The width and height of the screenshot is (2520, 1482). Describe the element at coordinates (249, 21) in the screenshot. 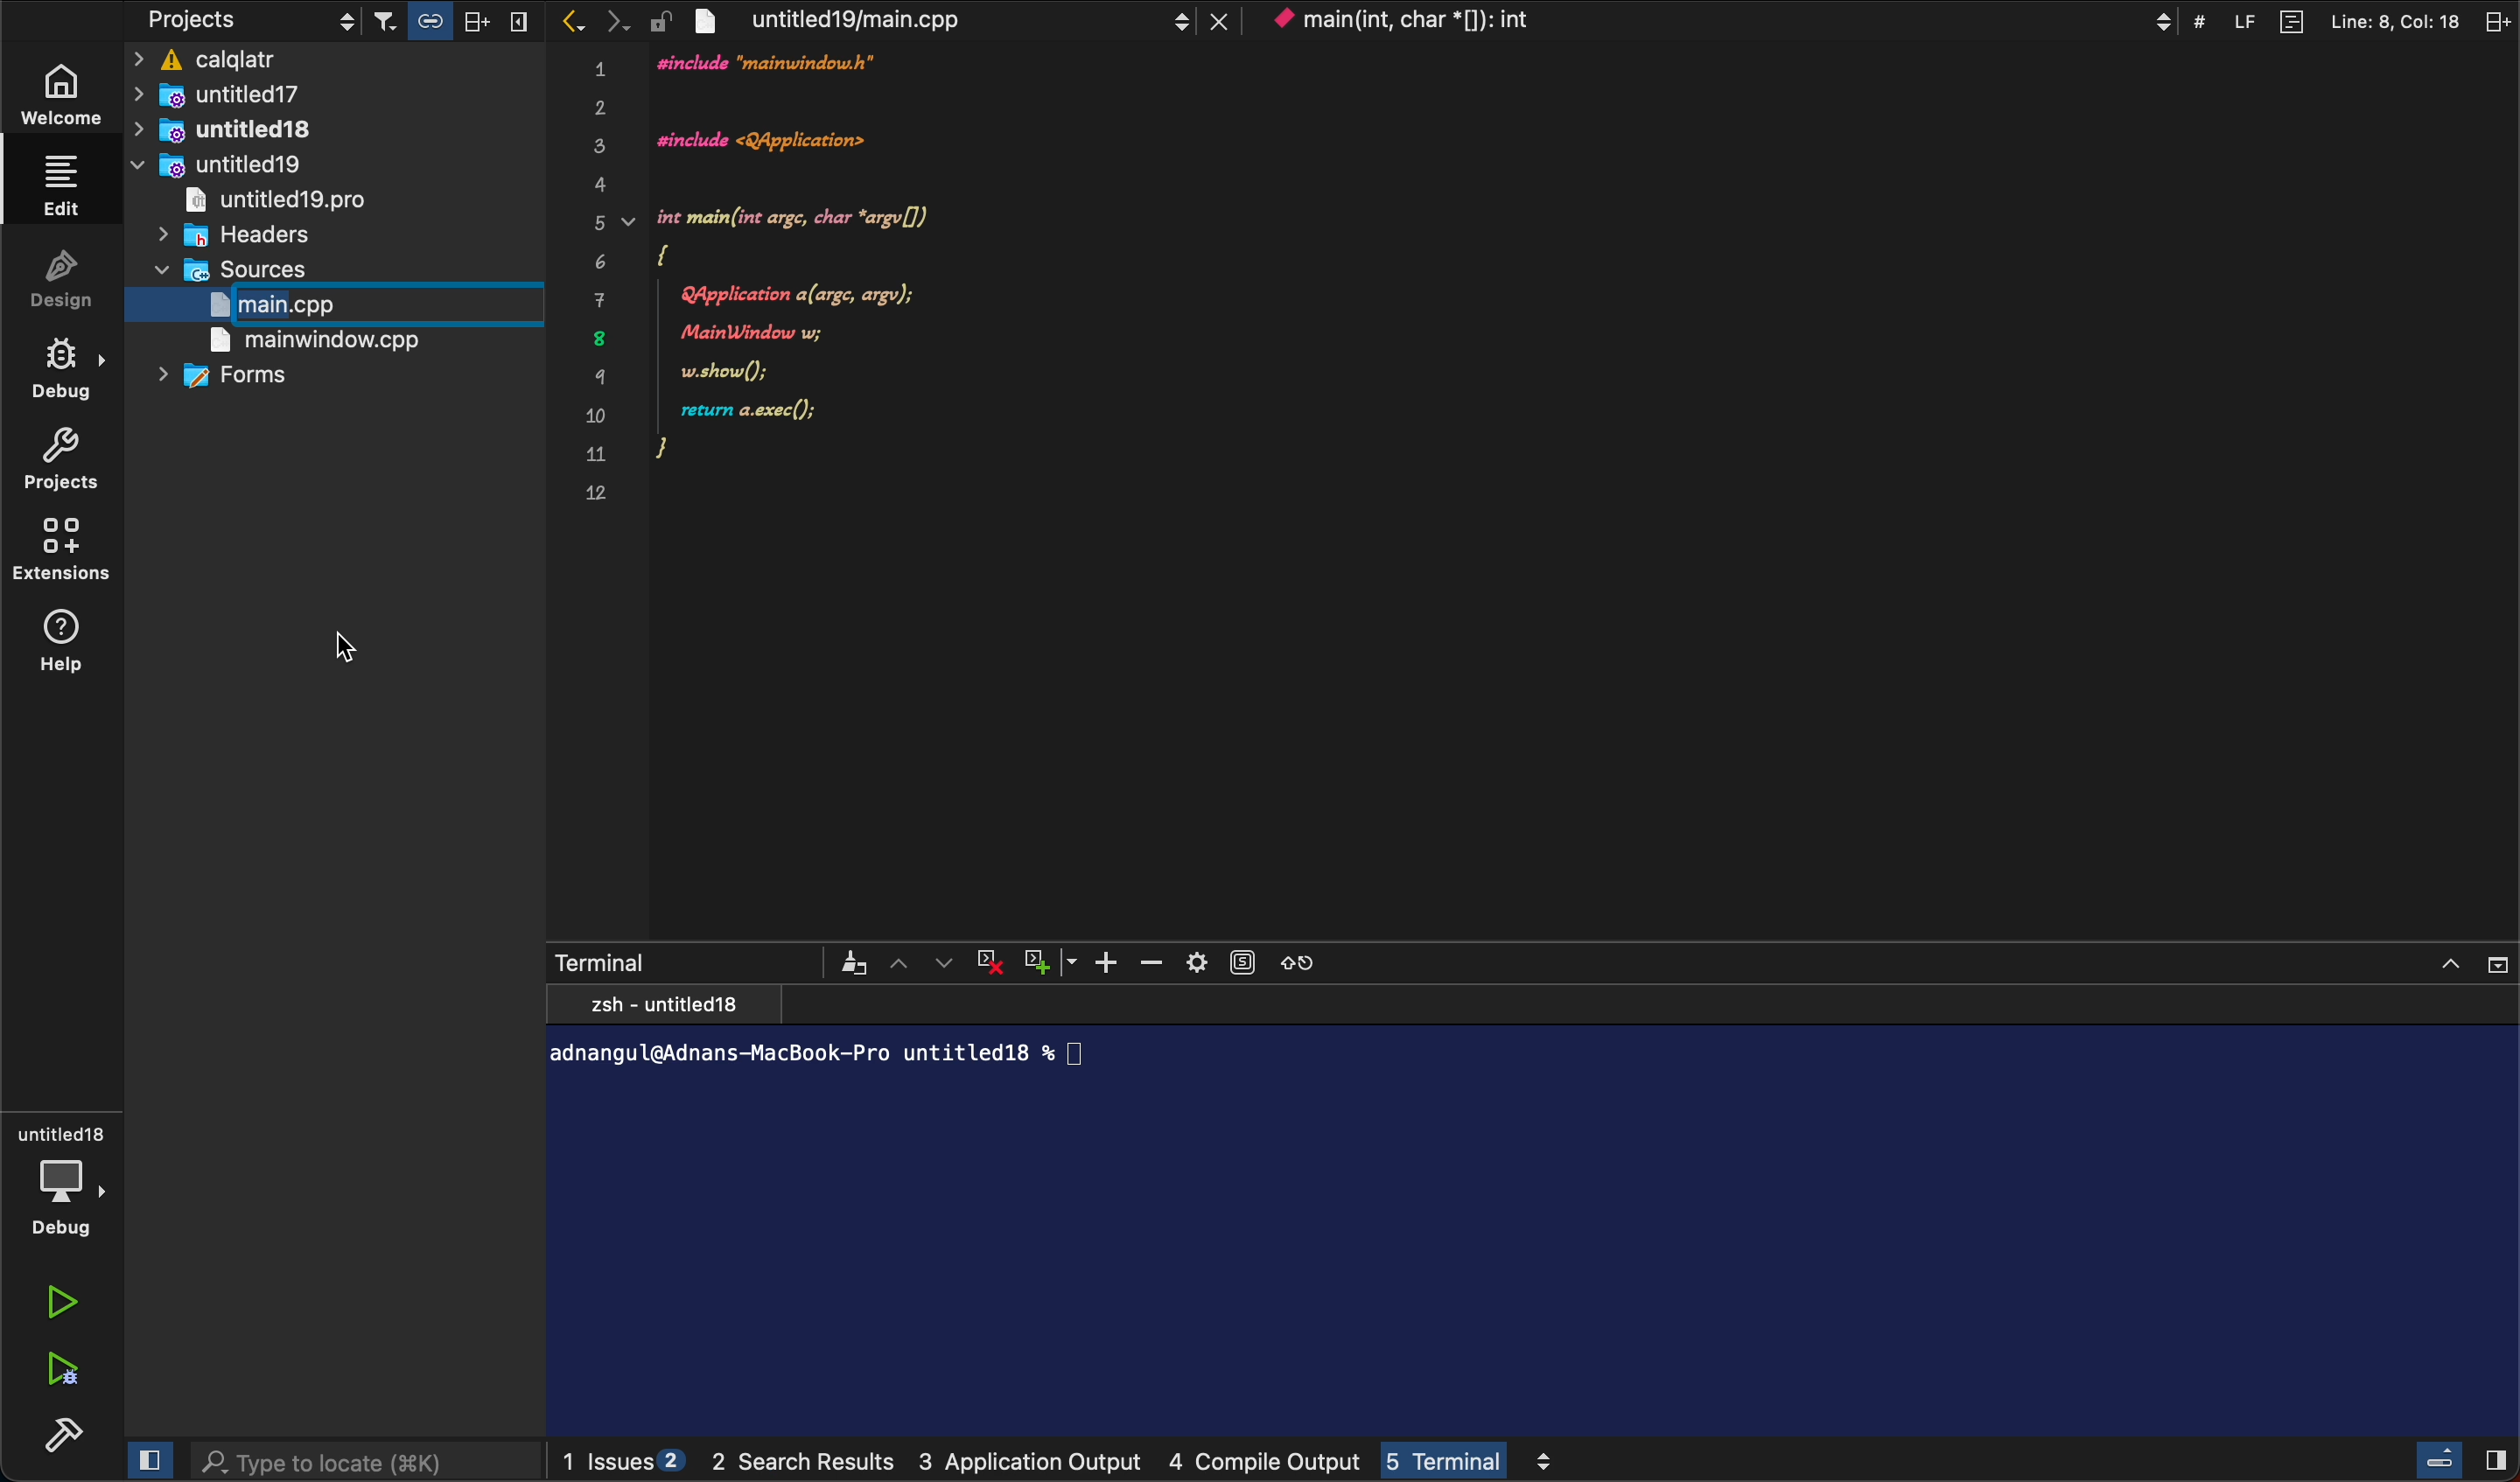

I see `projects` at that location.